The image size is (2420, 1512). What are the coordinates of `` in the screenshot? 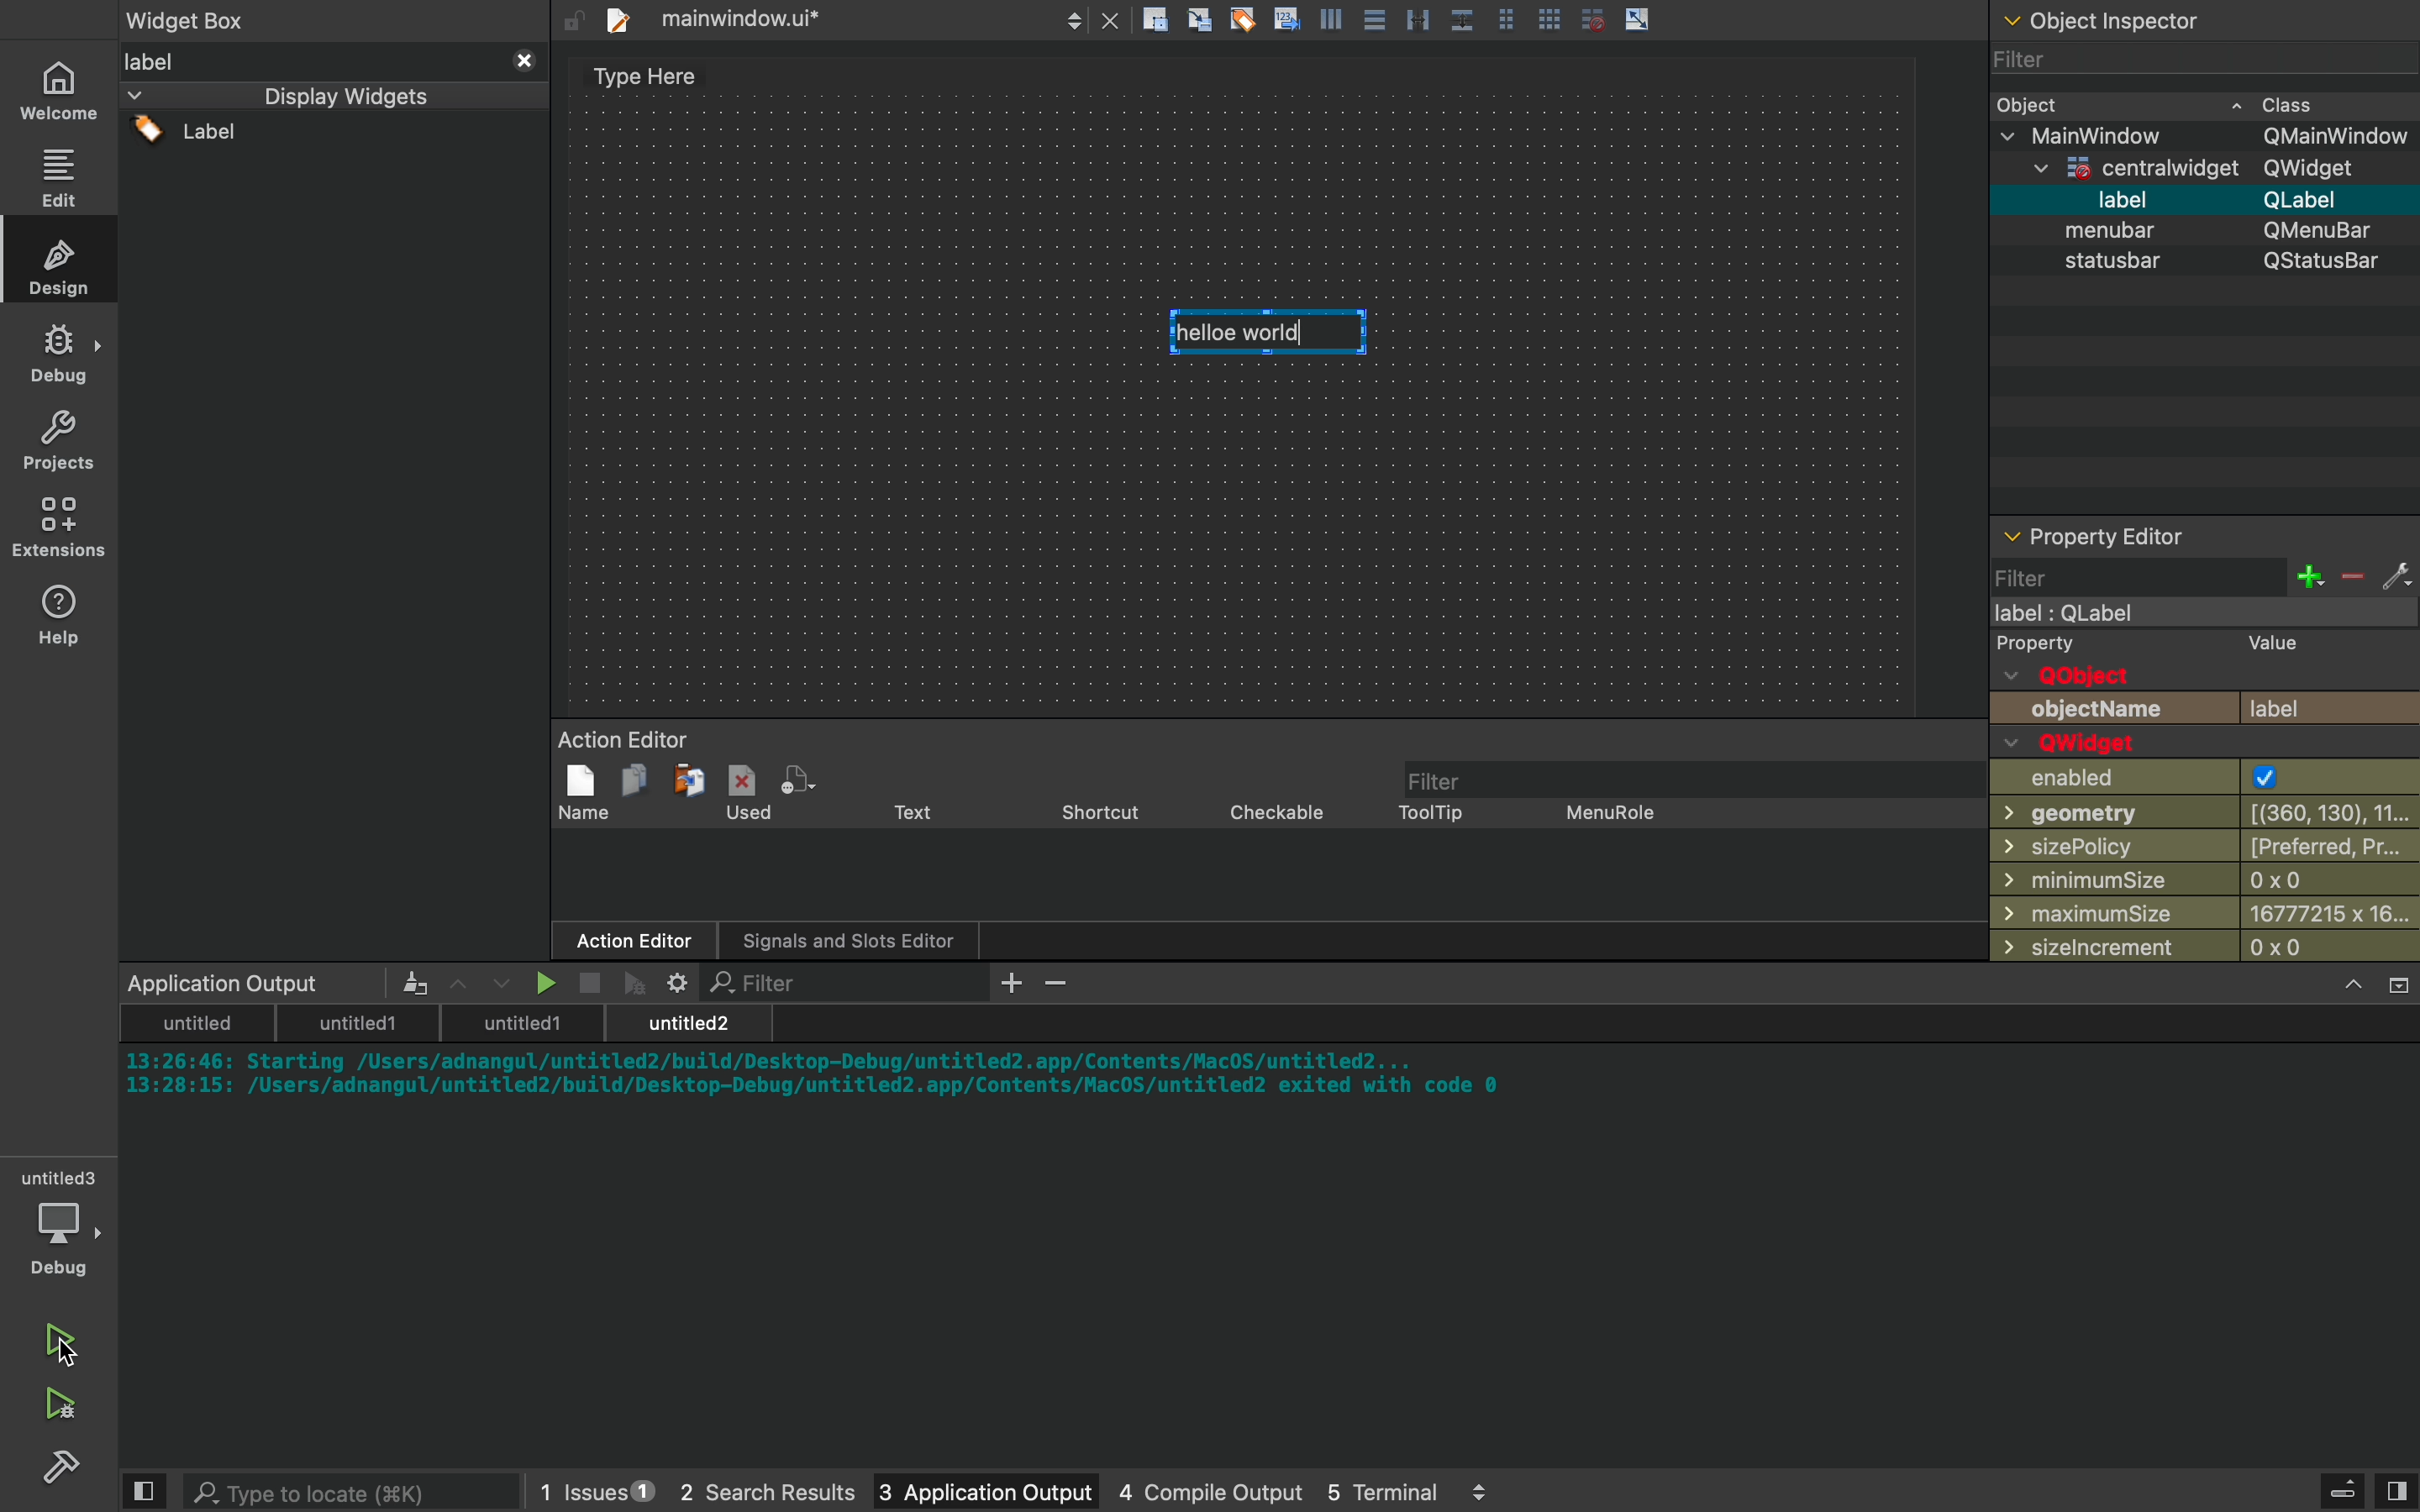 It's located at (2210, 137).